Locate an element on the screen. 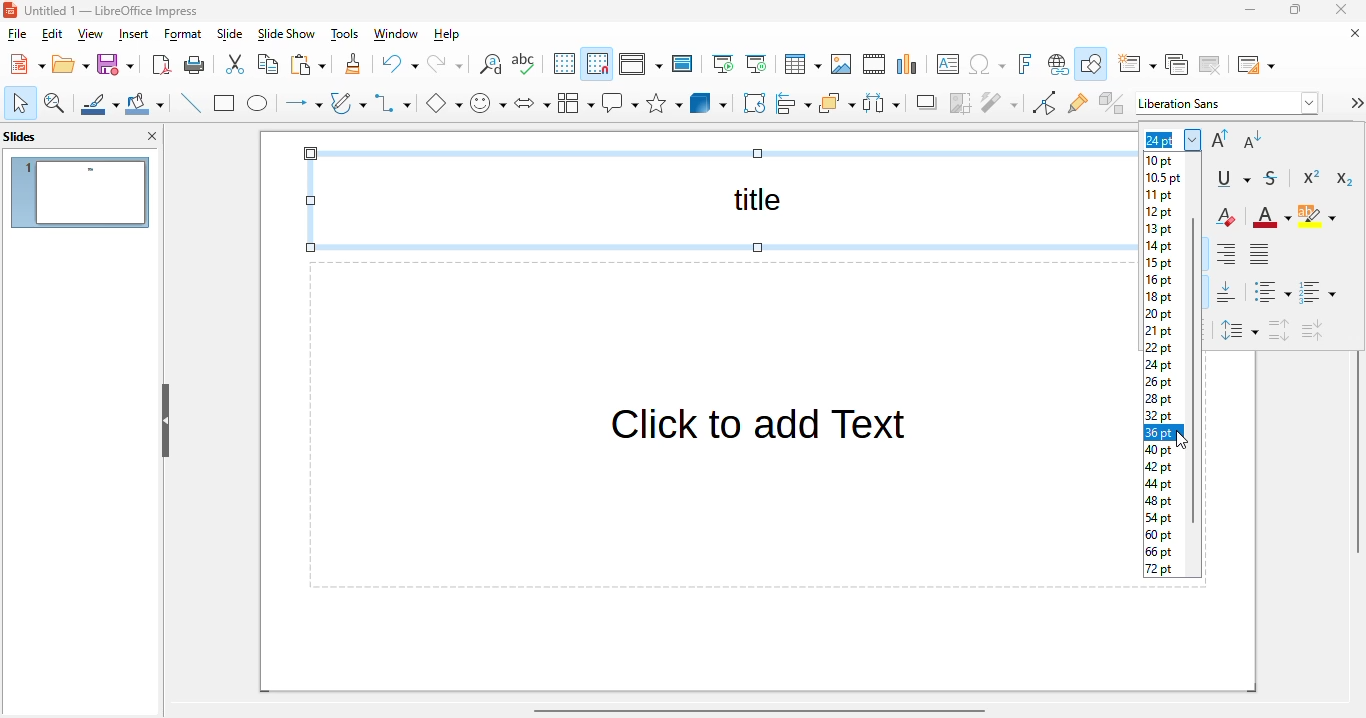 Image resolution: width=1366 pixels, height=718 pixels. new is located at coordinates (27, 64).